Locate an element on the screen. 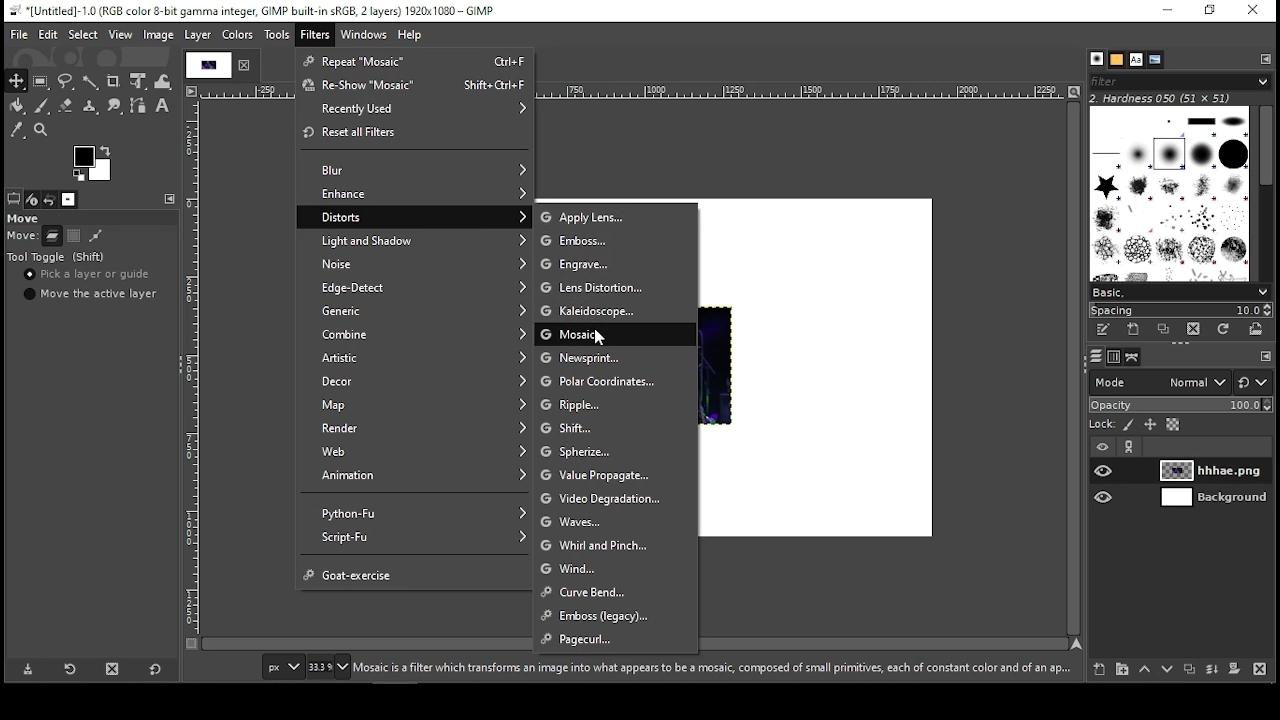 This screenshot has width=1280, height=720. layers is located at coordinates (1096, 356).